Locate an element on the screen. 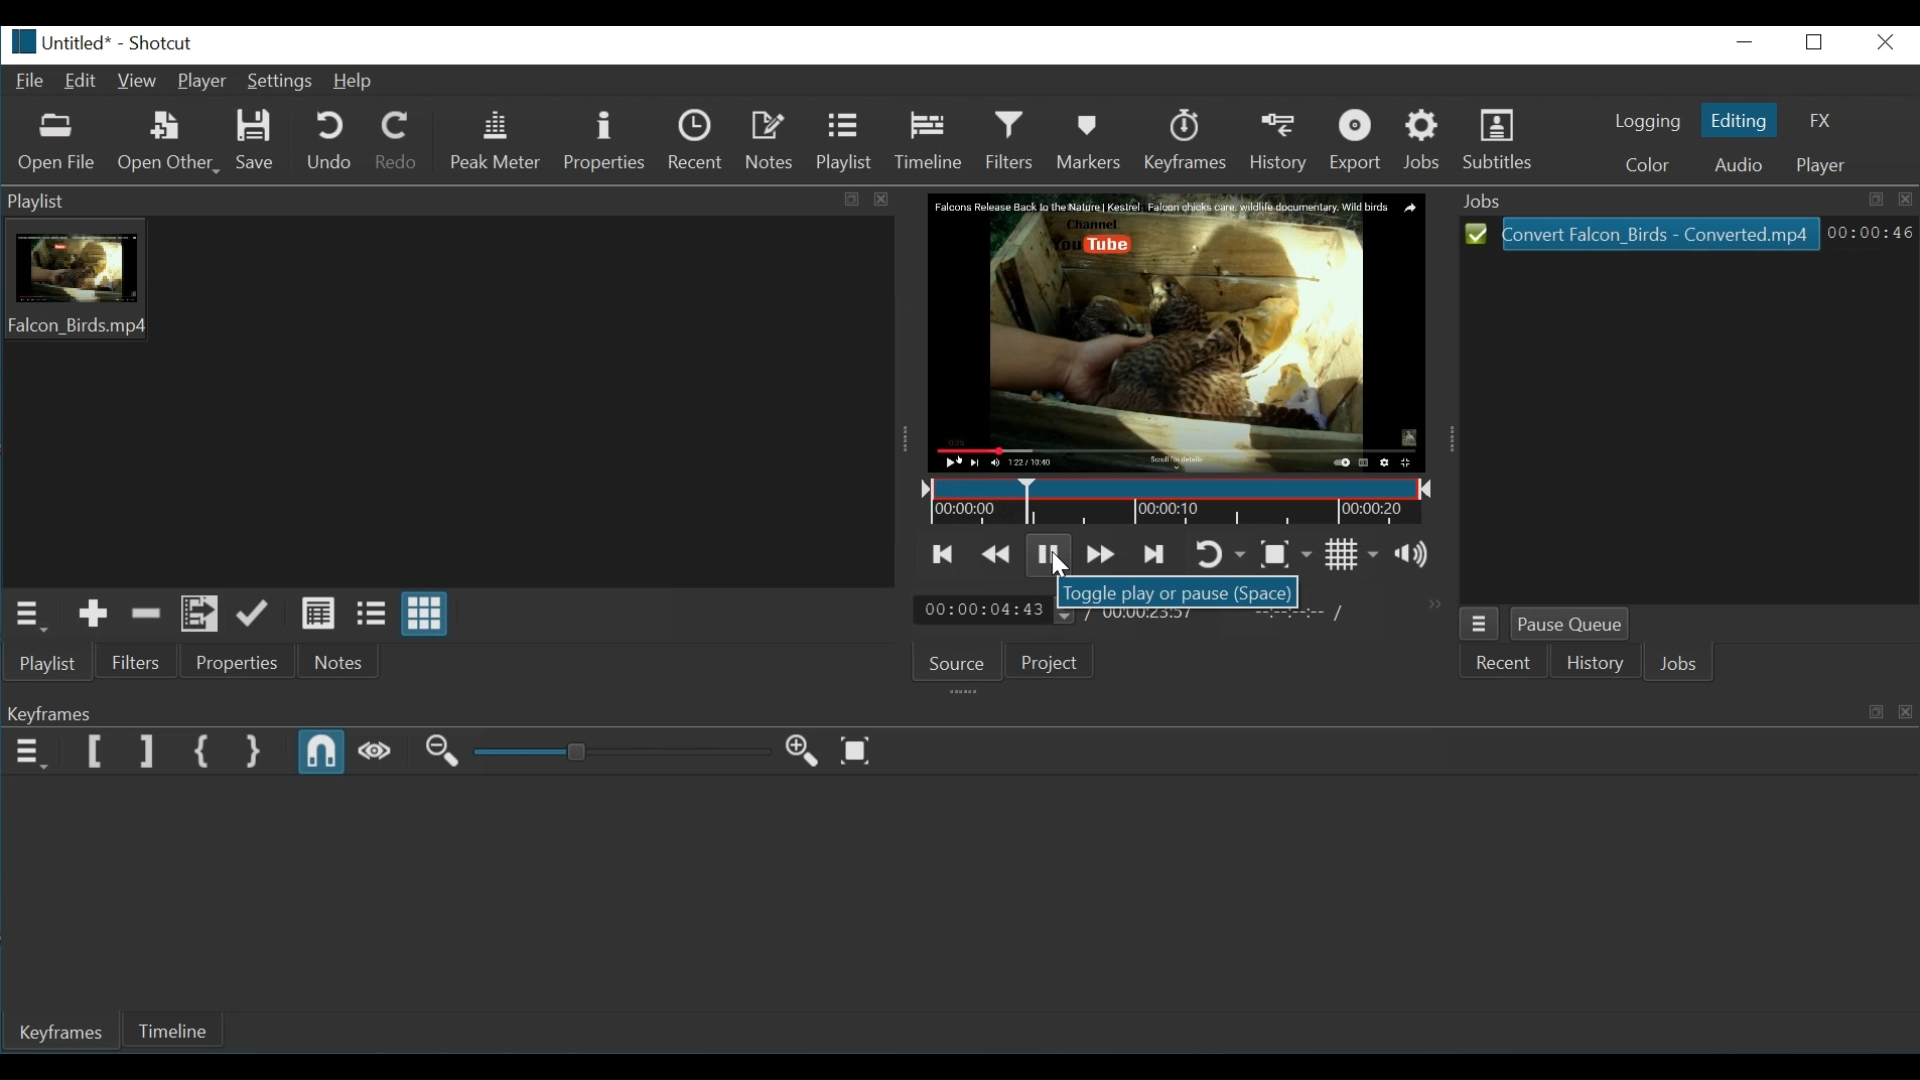  Open File is located at coordinates (58, 143).